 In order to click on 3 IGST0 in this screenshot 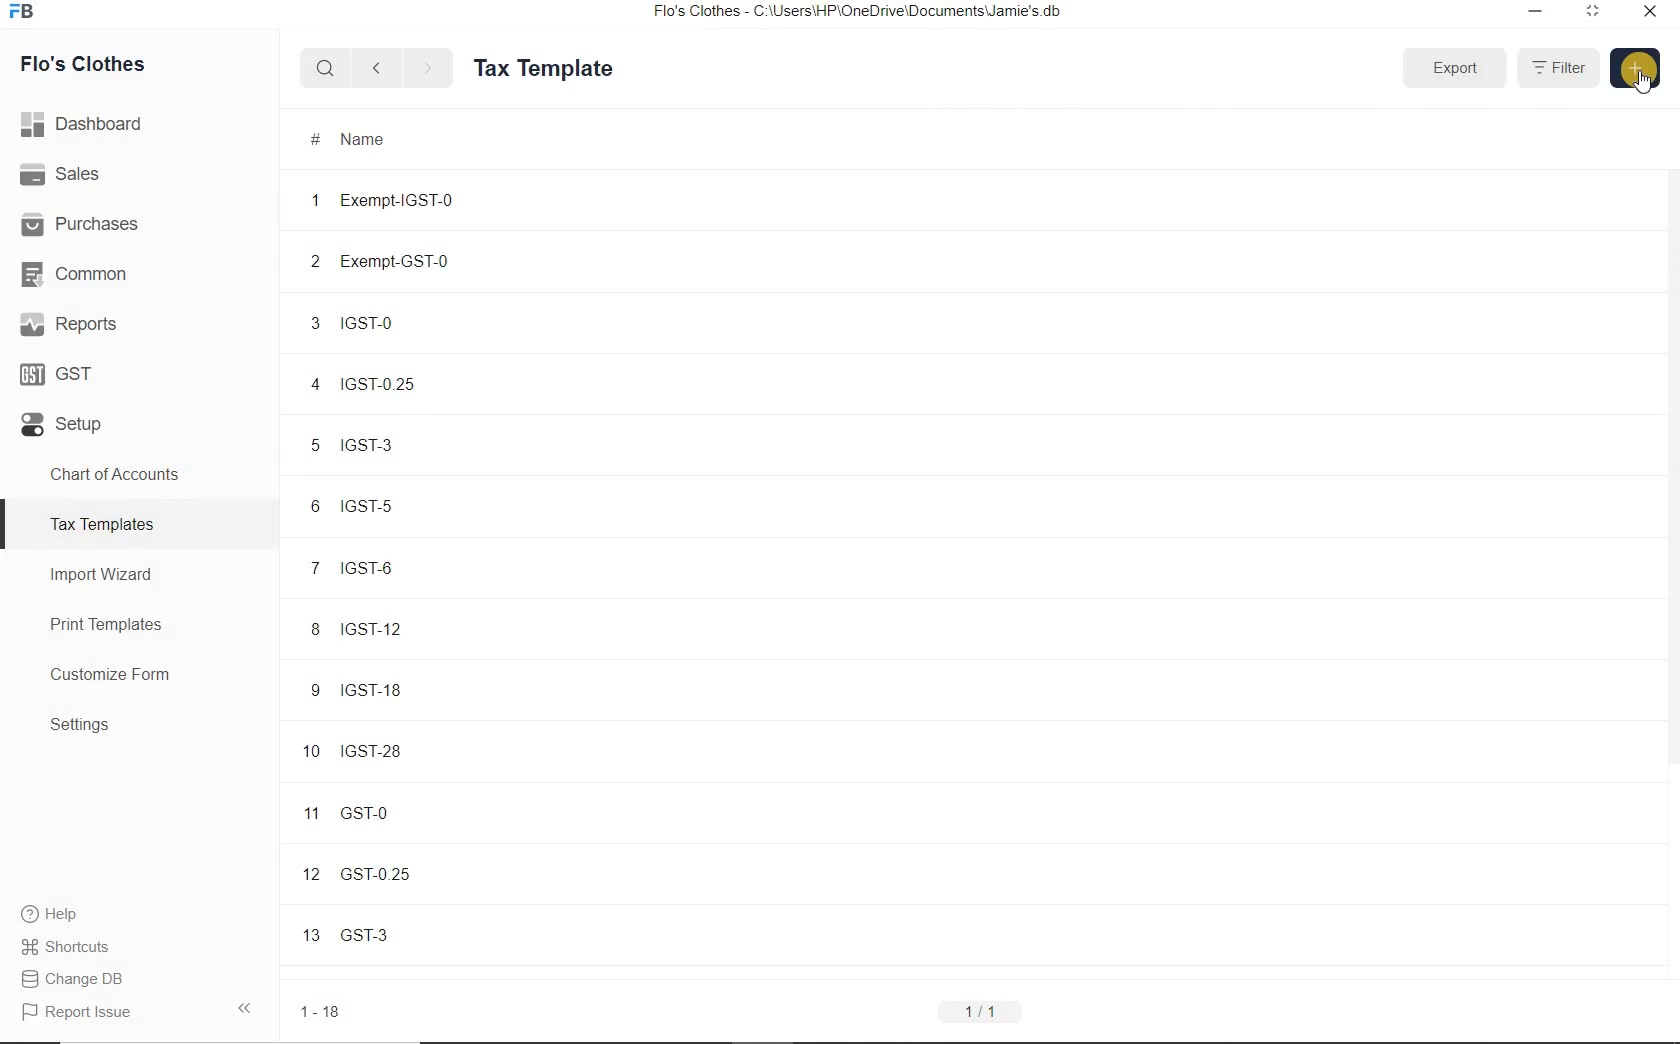, I will do `click(413, 323)`.